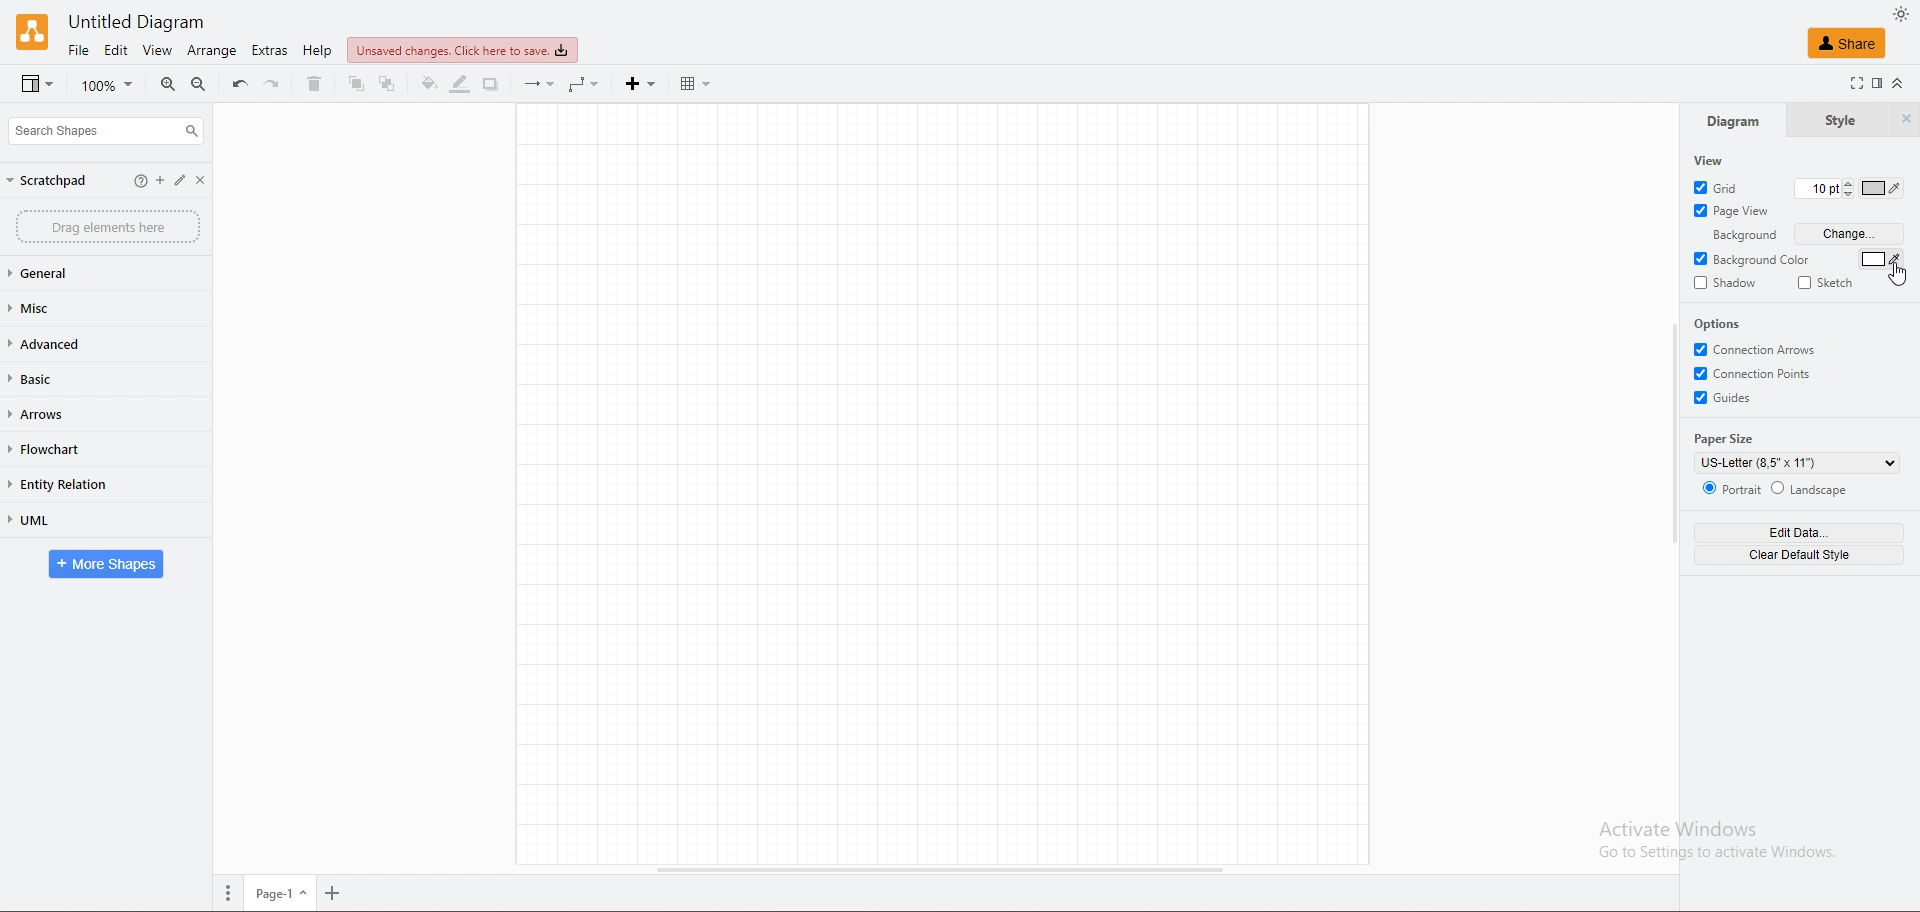  I want to click on more shapes, so click(107, 565).